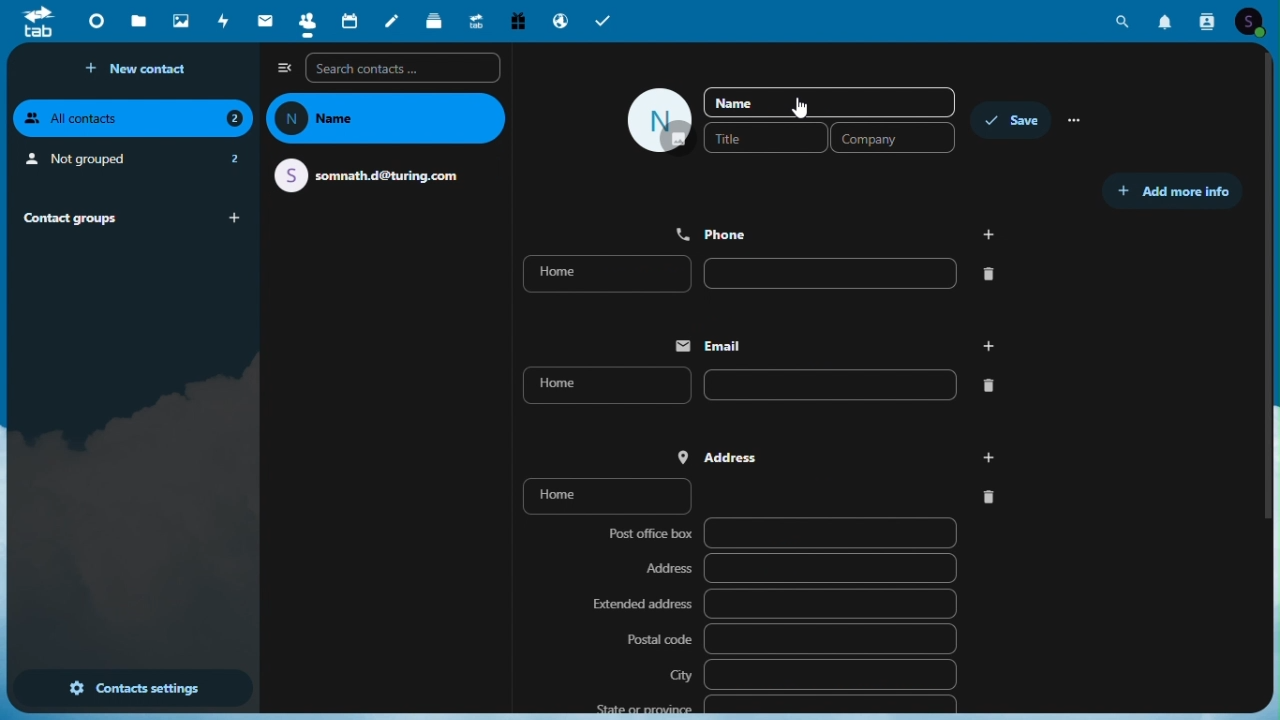  I want to click on Dashboard, so click(94, 22).